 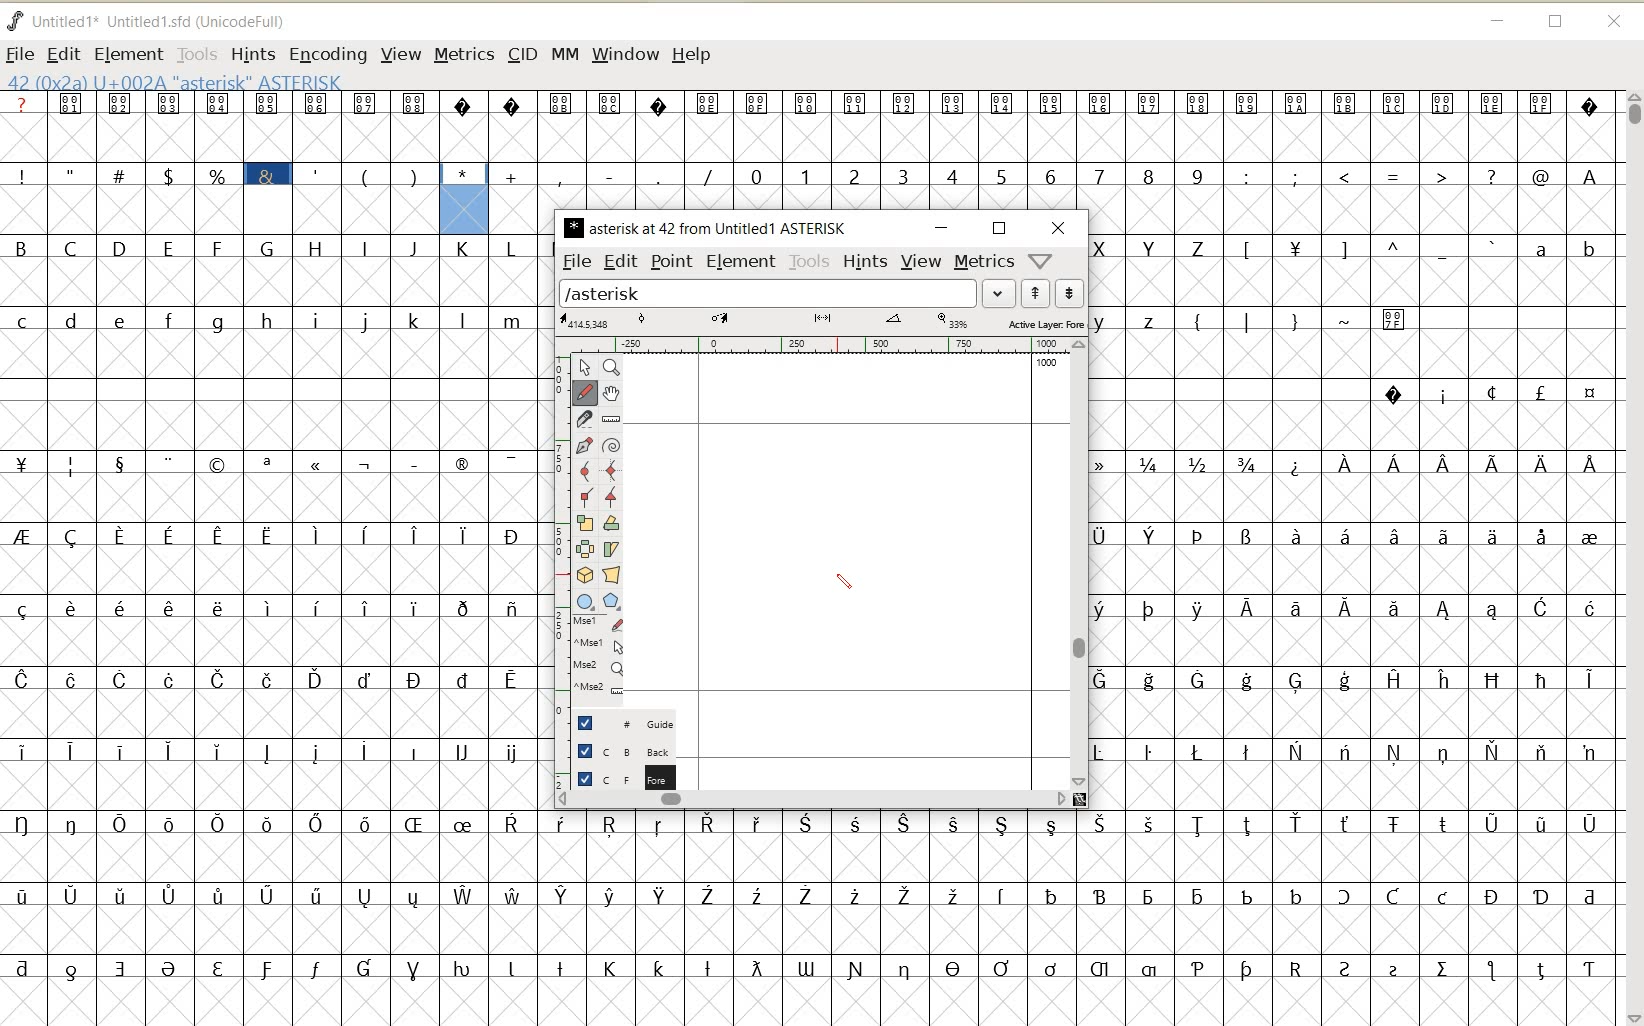 What do you see at coordinates (1001, 228) in the screenshot?
I see `RESTORE` at bounding box center [1001, 228].